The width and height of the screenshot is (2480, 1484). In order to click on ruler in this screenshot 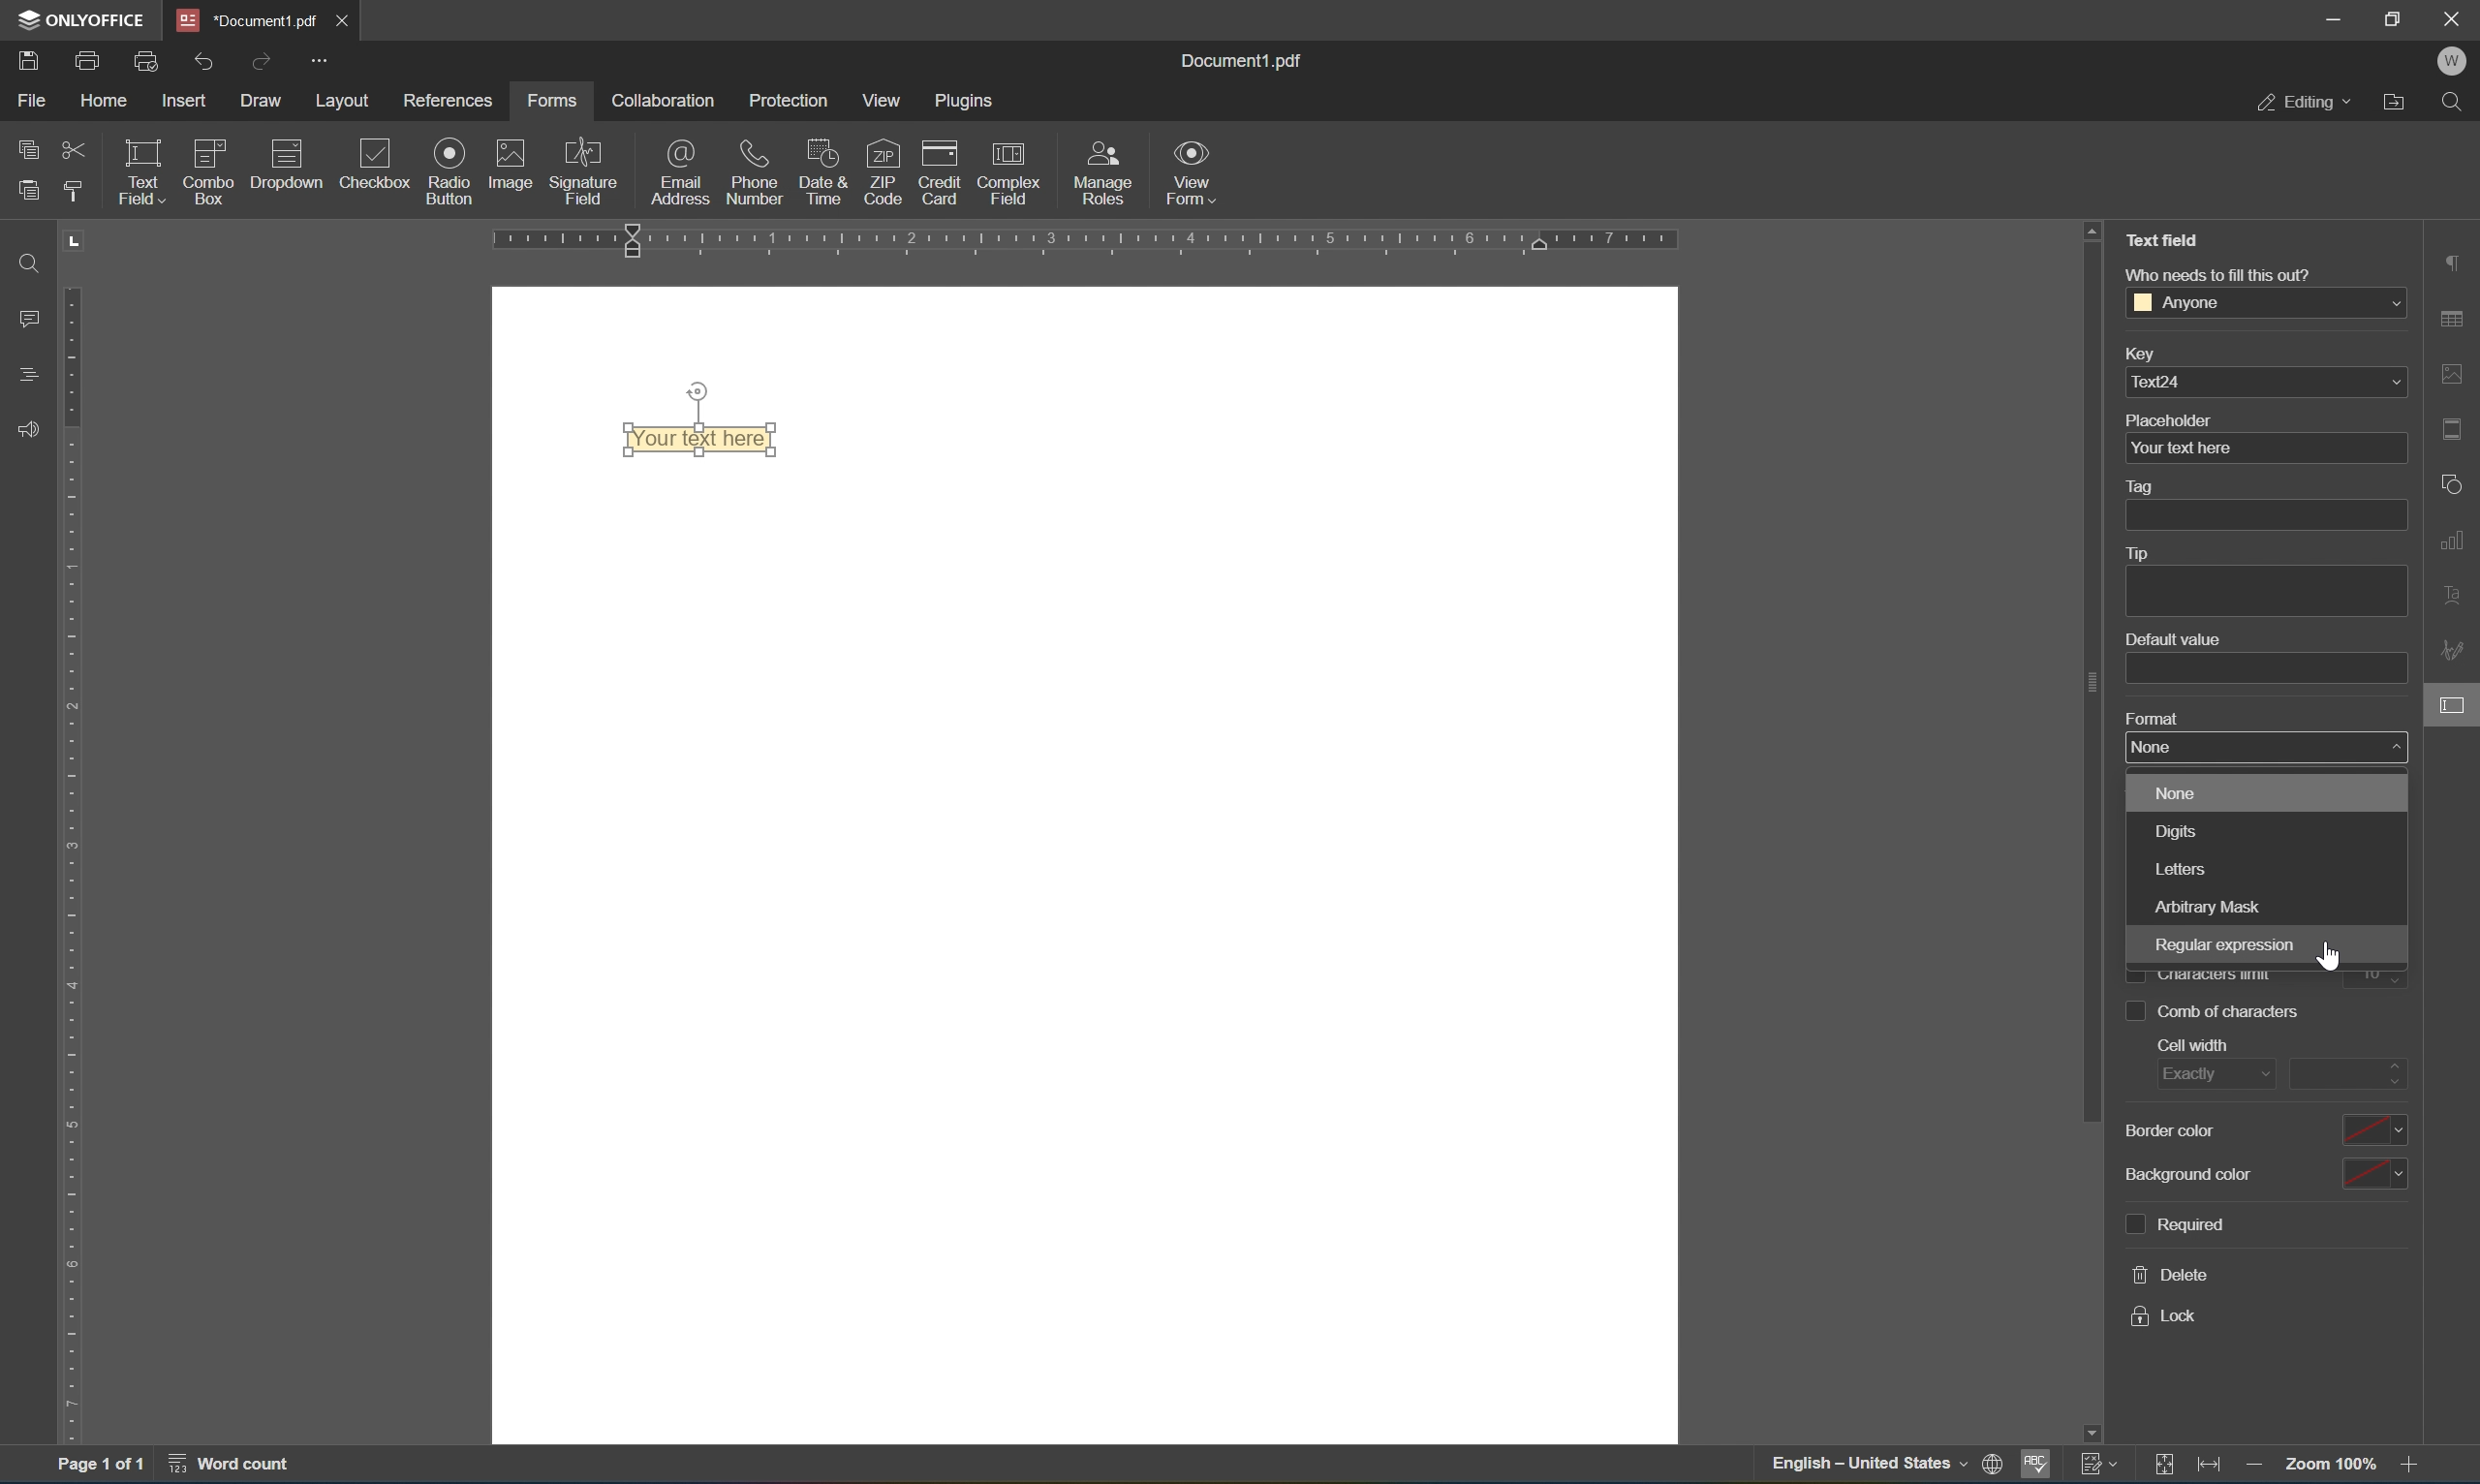, I will do `click(77, 863)`.